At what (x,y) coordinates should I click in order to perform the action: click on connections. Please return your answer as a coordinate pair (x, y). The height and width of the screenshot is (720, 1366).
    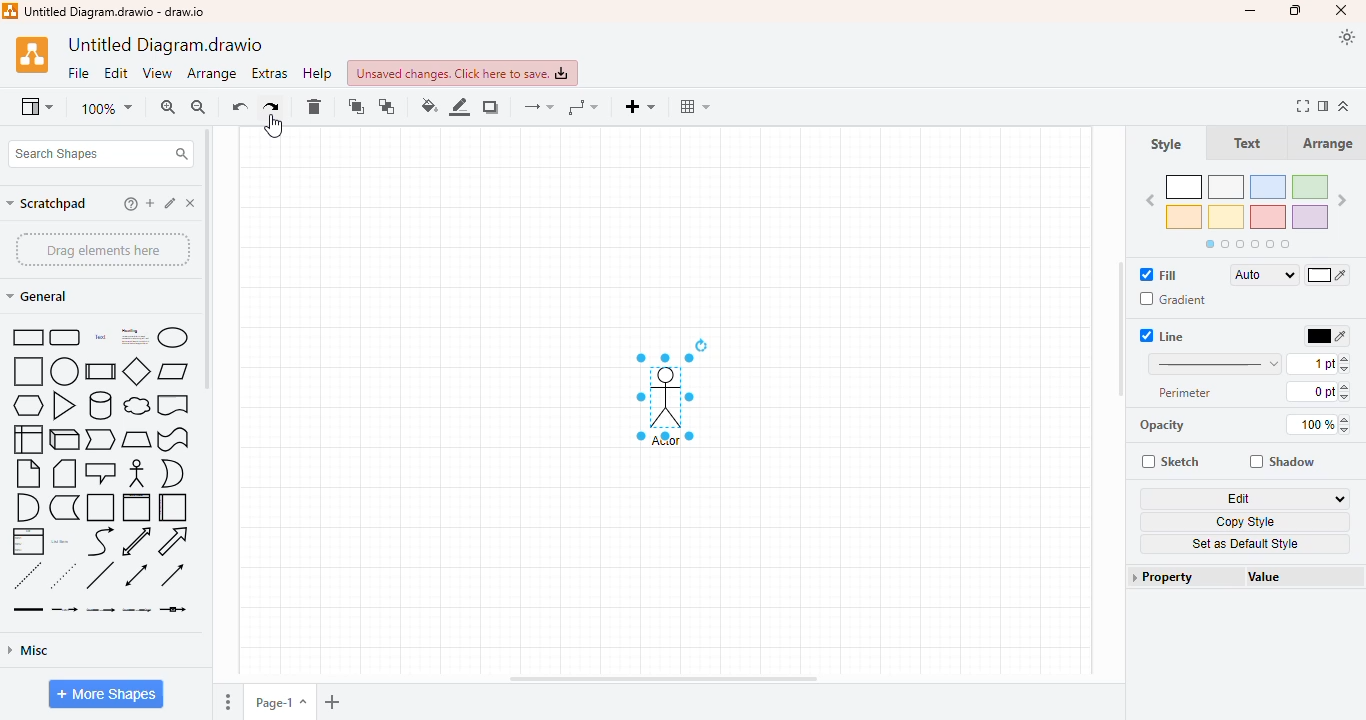
    Looking at the image, I should click on (539, 107).